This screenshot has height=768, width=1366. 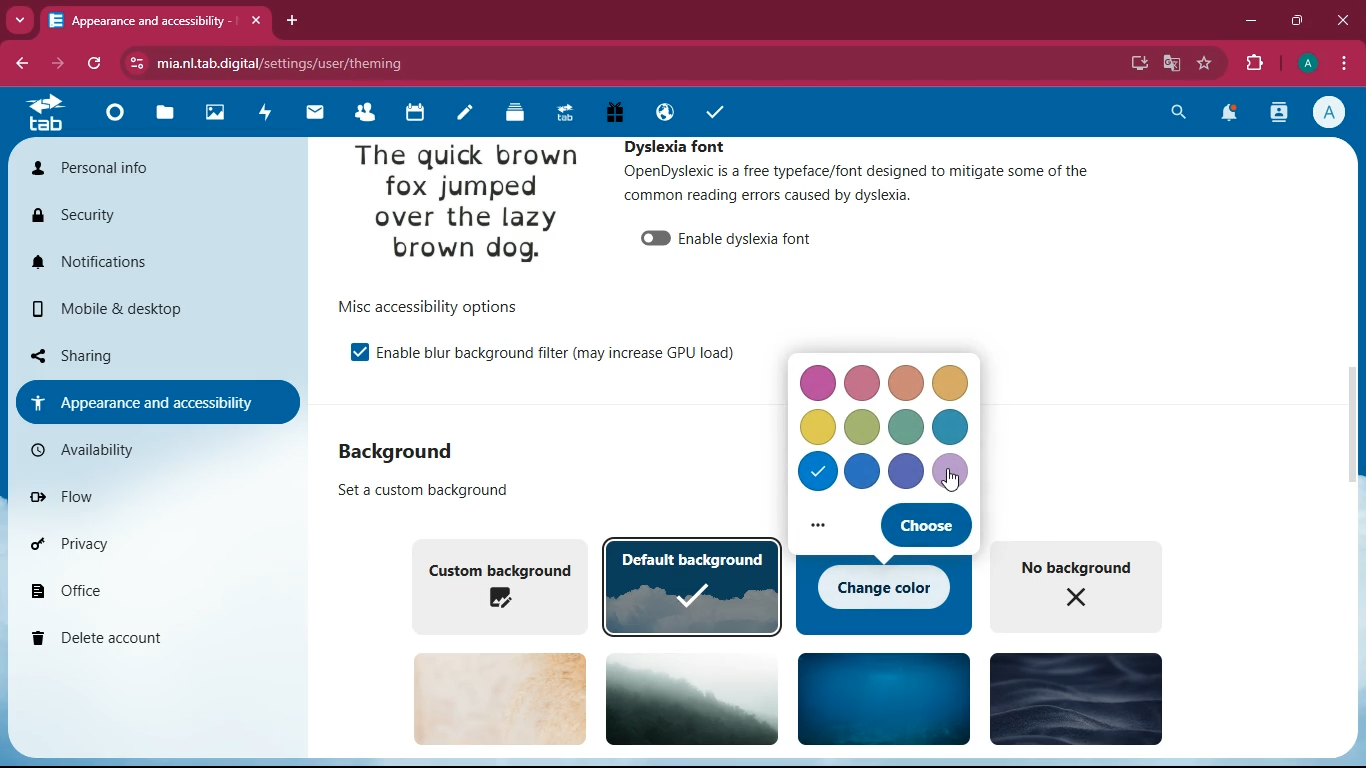 What do you see at coordinates (563, 113) in the screenshot?
I see `tab` at bounding box center [563, 113].